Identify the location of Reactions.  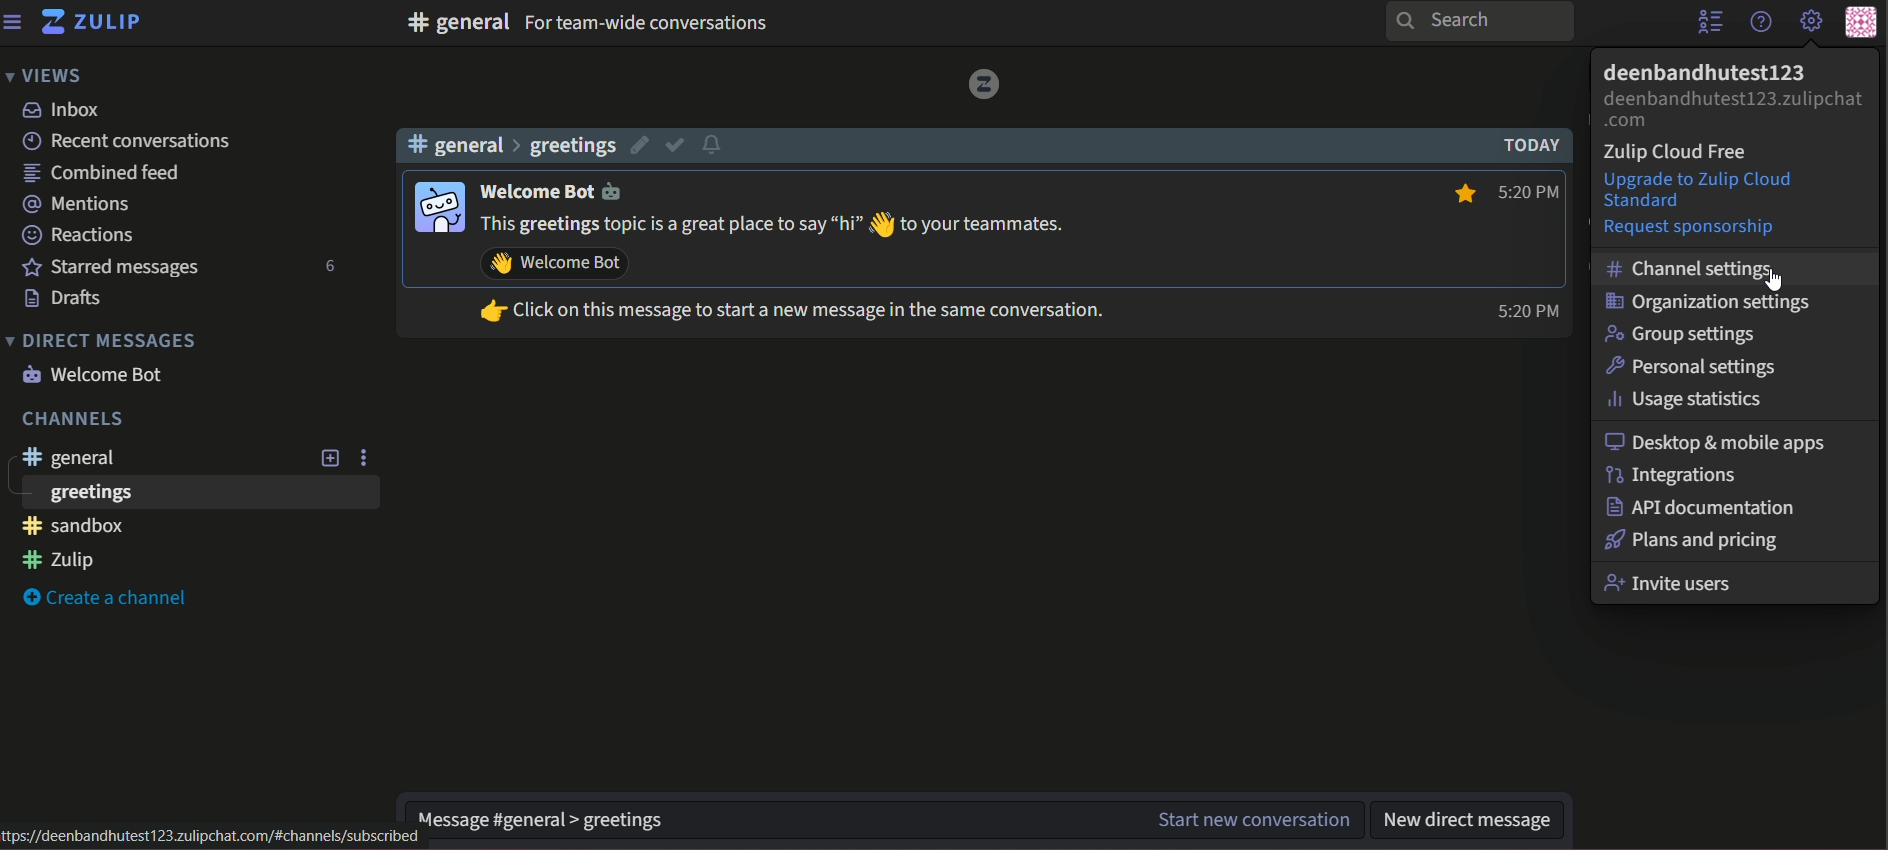
(79, 236).